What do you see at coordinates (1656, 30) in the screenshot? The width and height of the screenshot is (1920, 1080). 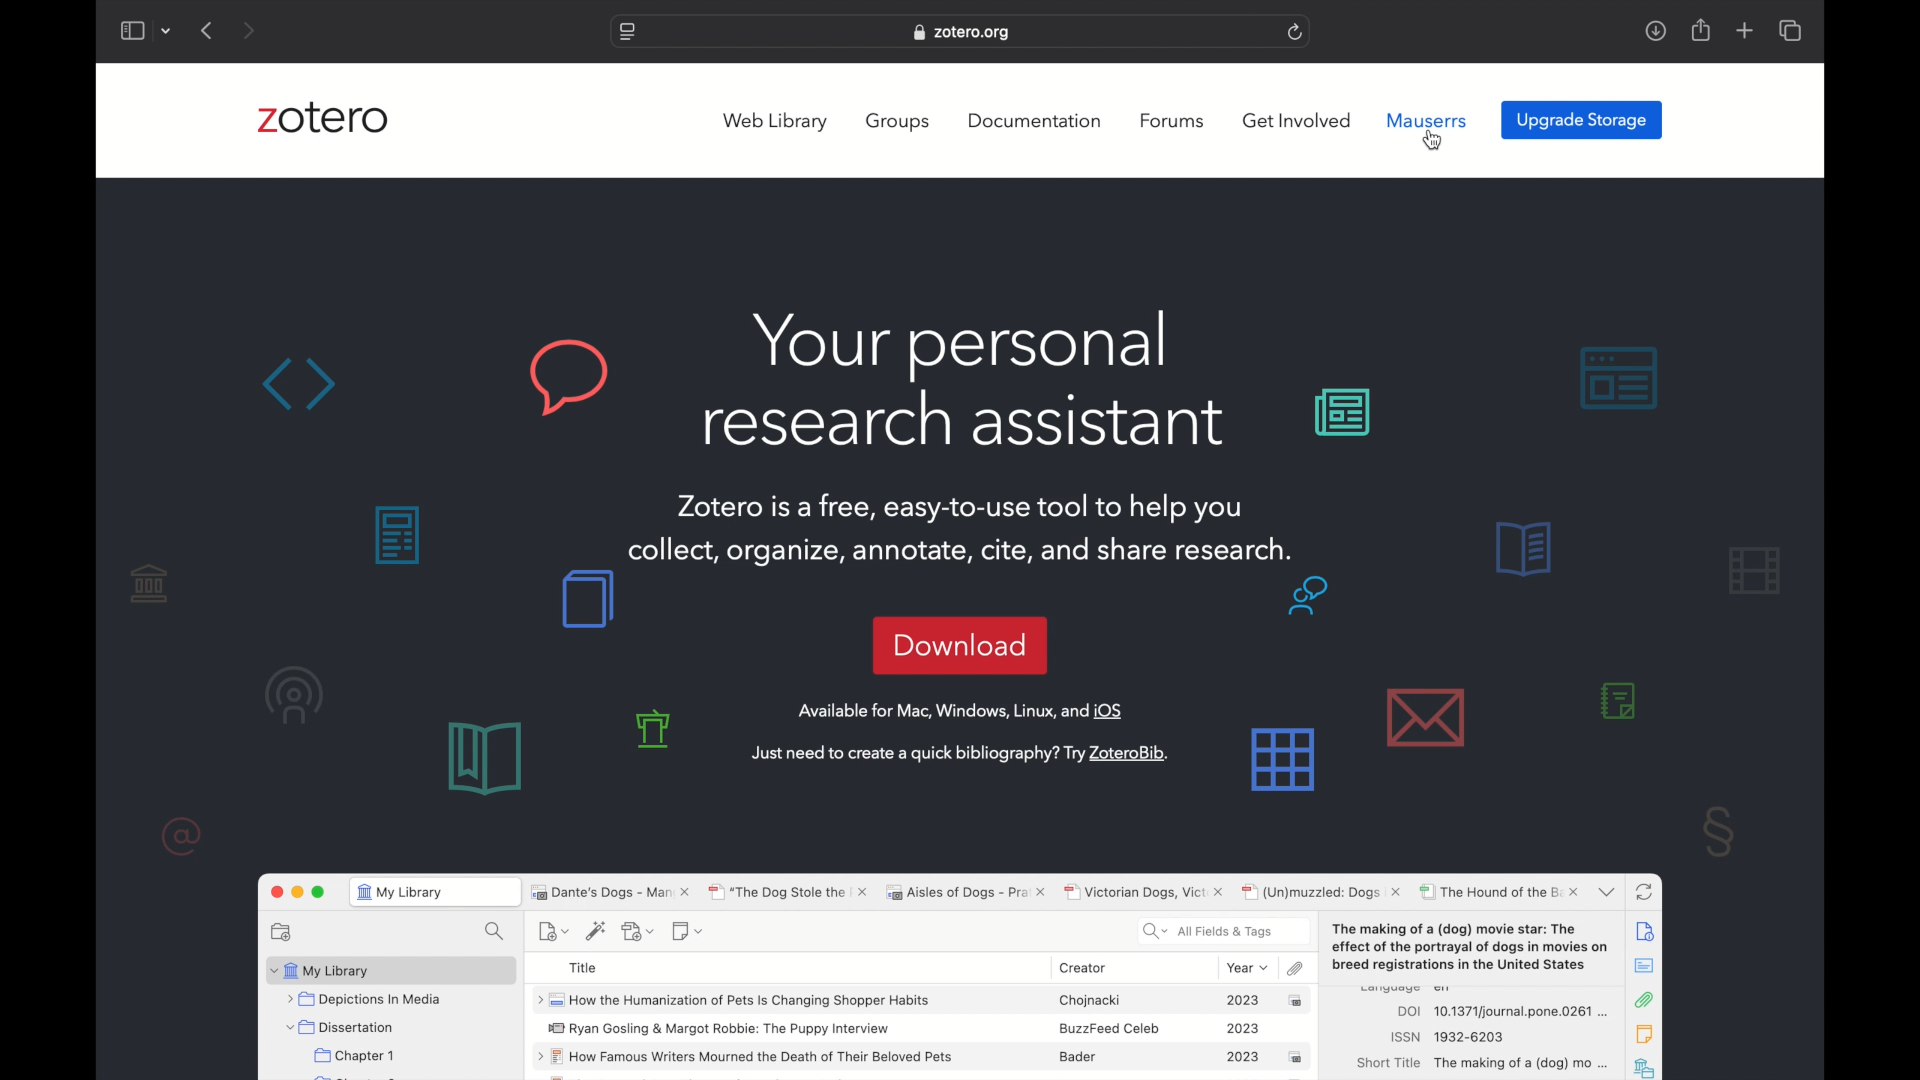 I see `downloads` at bounding box center [1656, 30].